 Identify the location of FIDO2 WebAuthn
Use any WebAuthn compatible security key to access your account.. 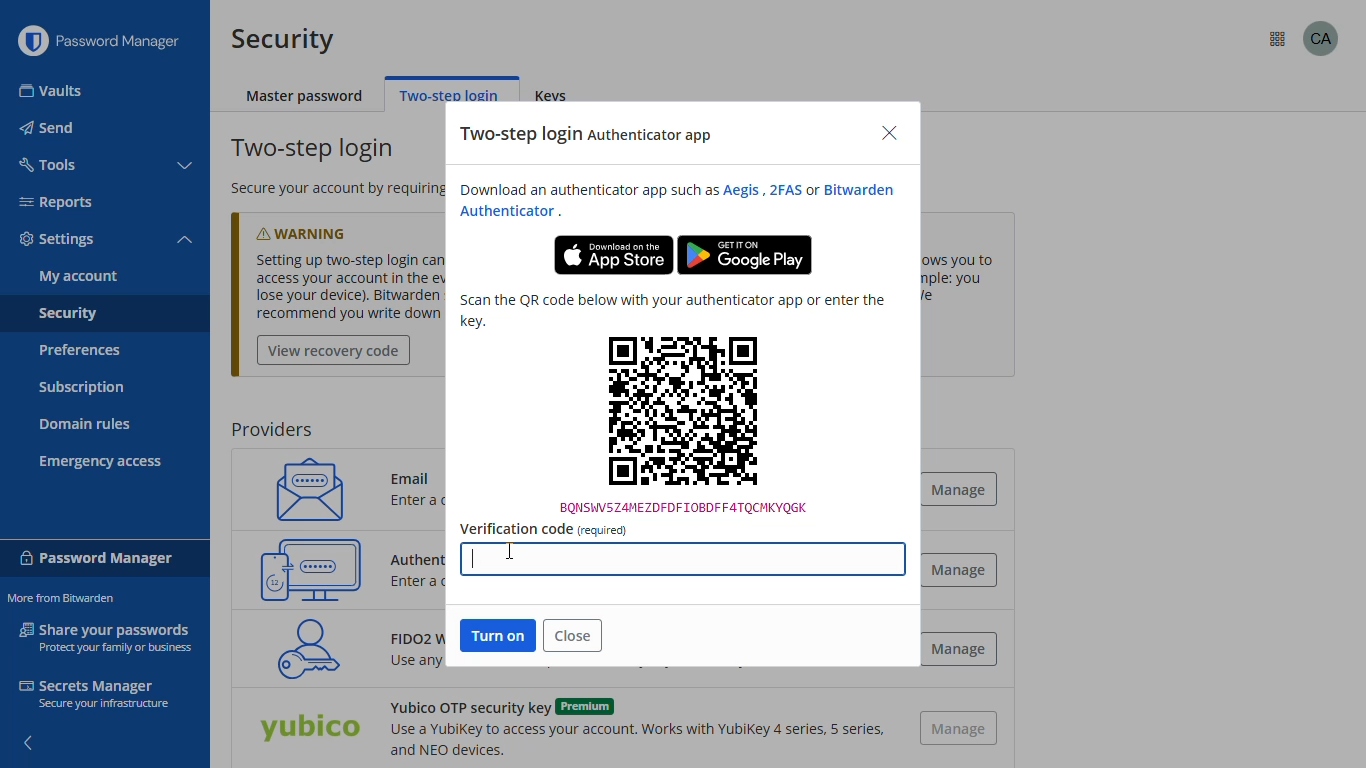
(402, 654).